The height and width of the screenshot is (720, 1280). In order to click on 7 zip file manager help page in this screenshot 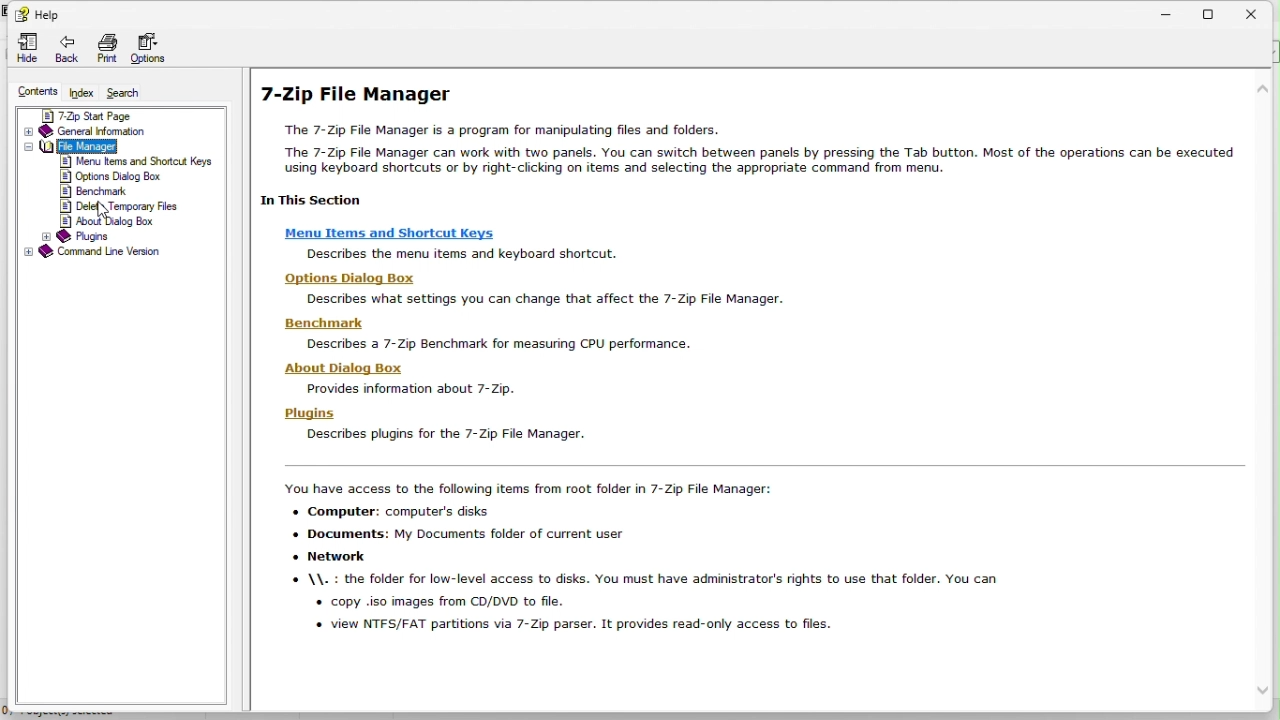, I will do `click(749, 364)`.